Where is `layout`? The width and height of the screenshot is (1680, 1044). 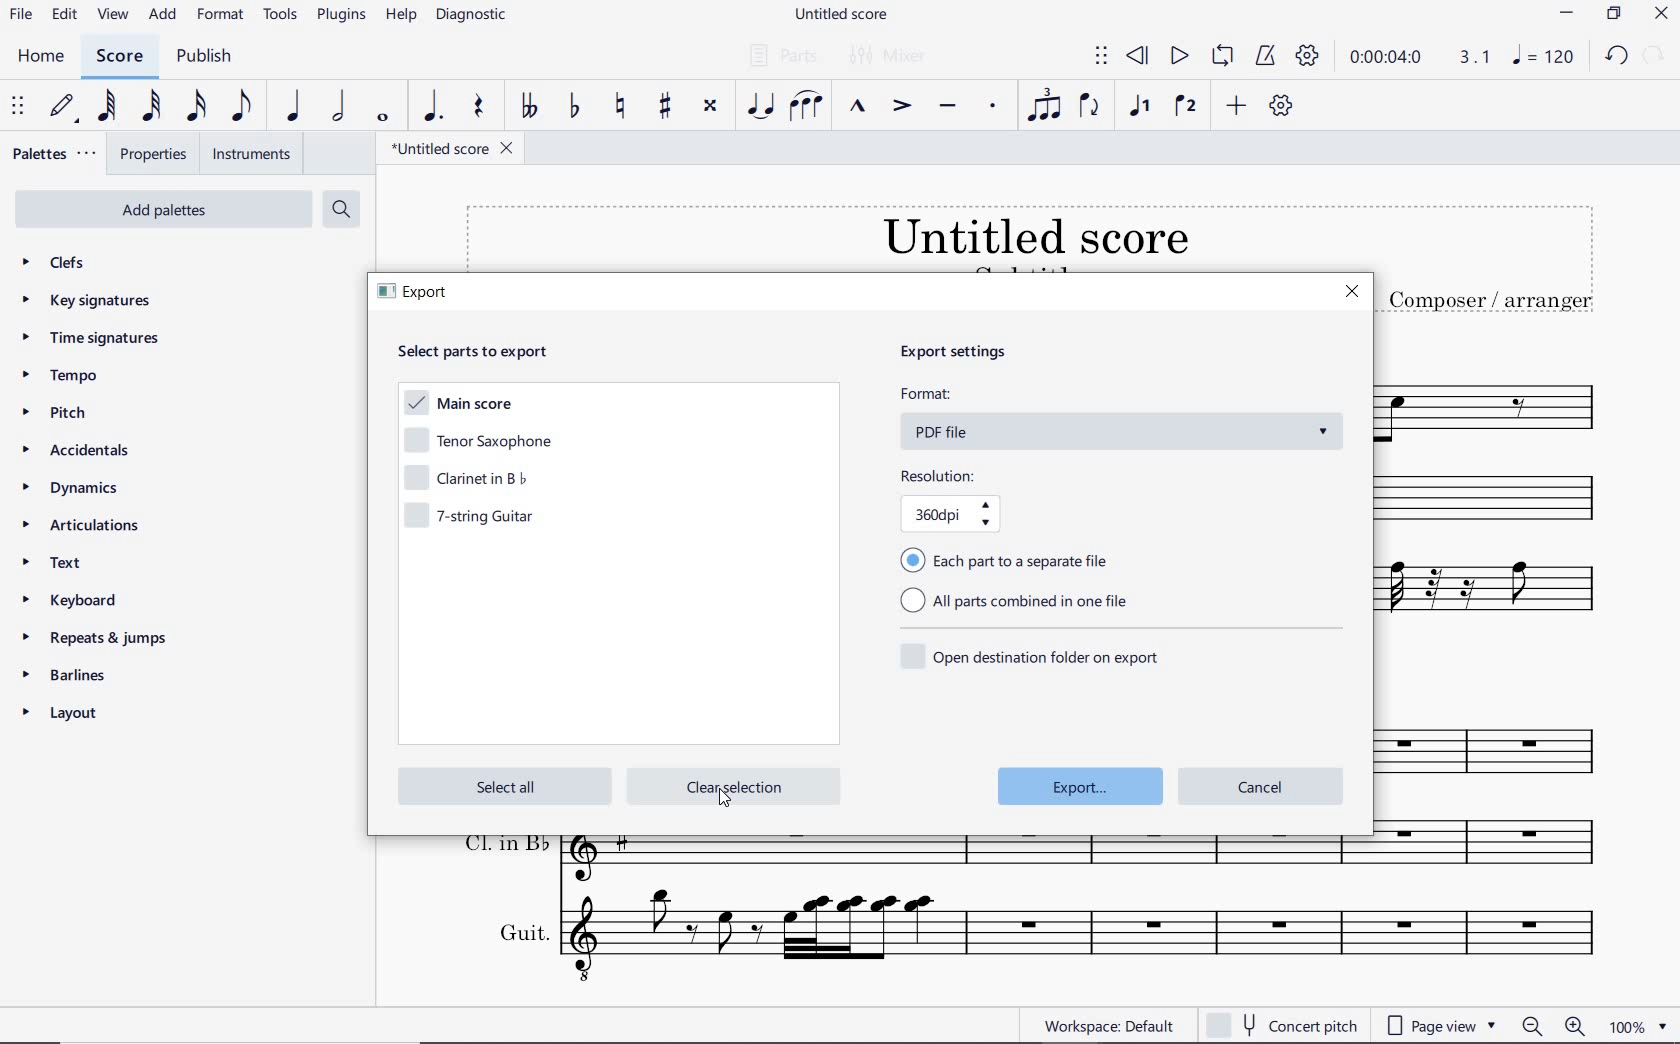 layout is located at coordinates (66, 714).